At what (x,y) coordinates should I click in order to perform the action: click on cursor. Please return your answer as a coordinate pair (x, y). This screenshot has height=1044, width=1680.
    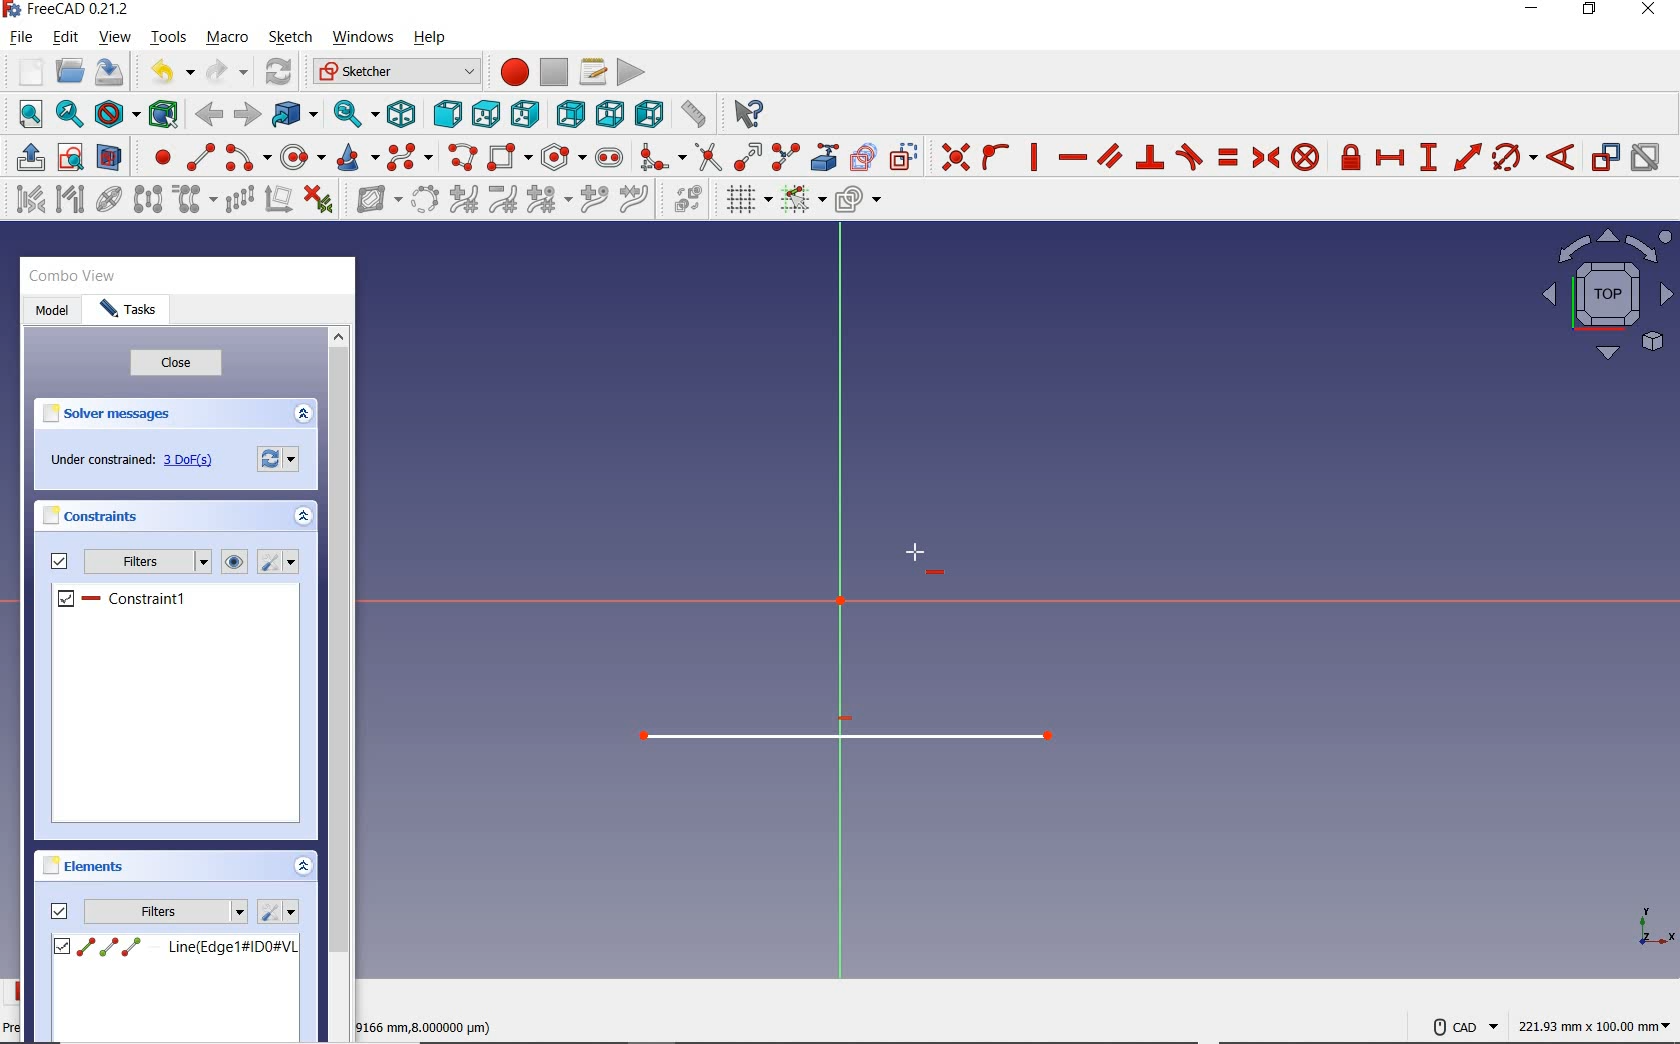
    Looking at the image, I should click on (922, 557).